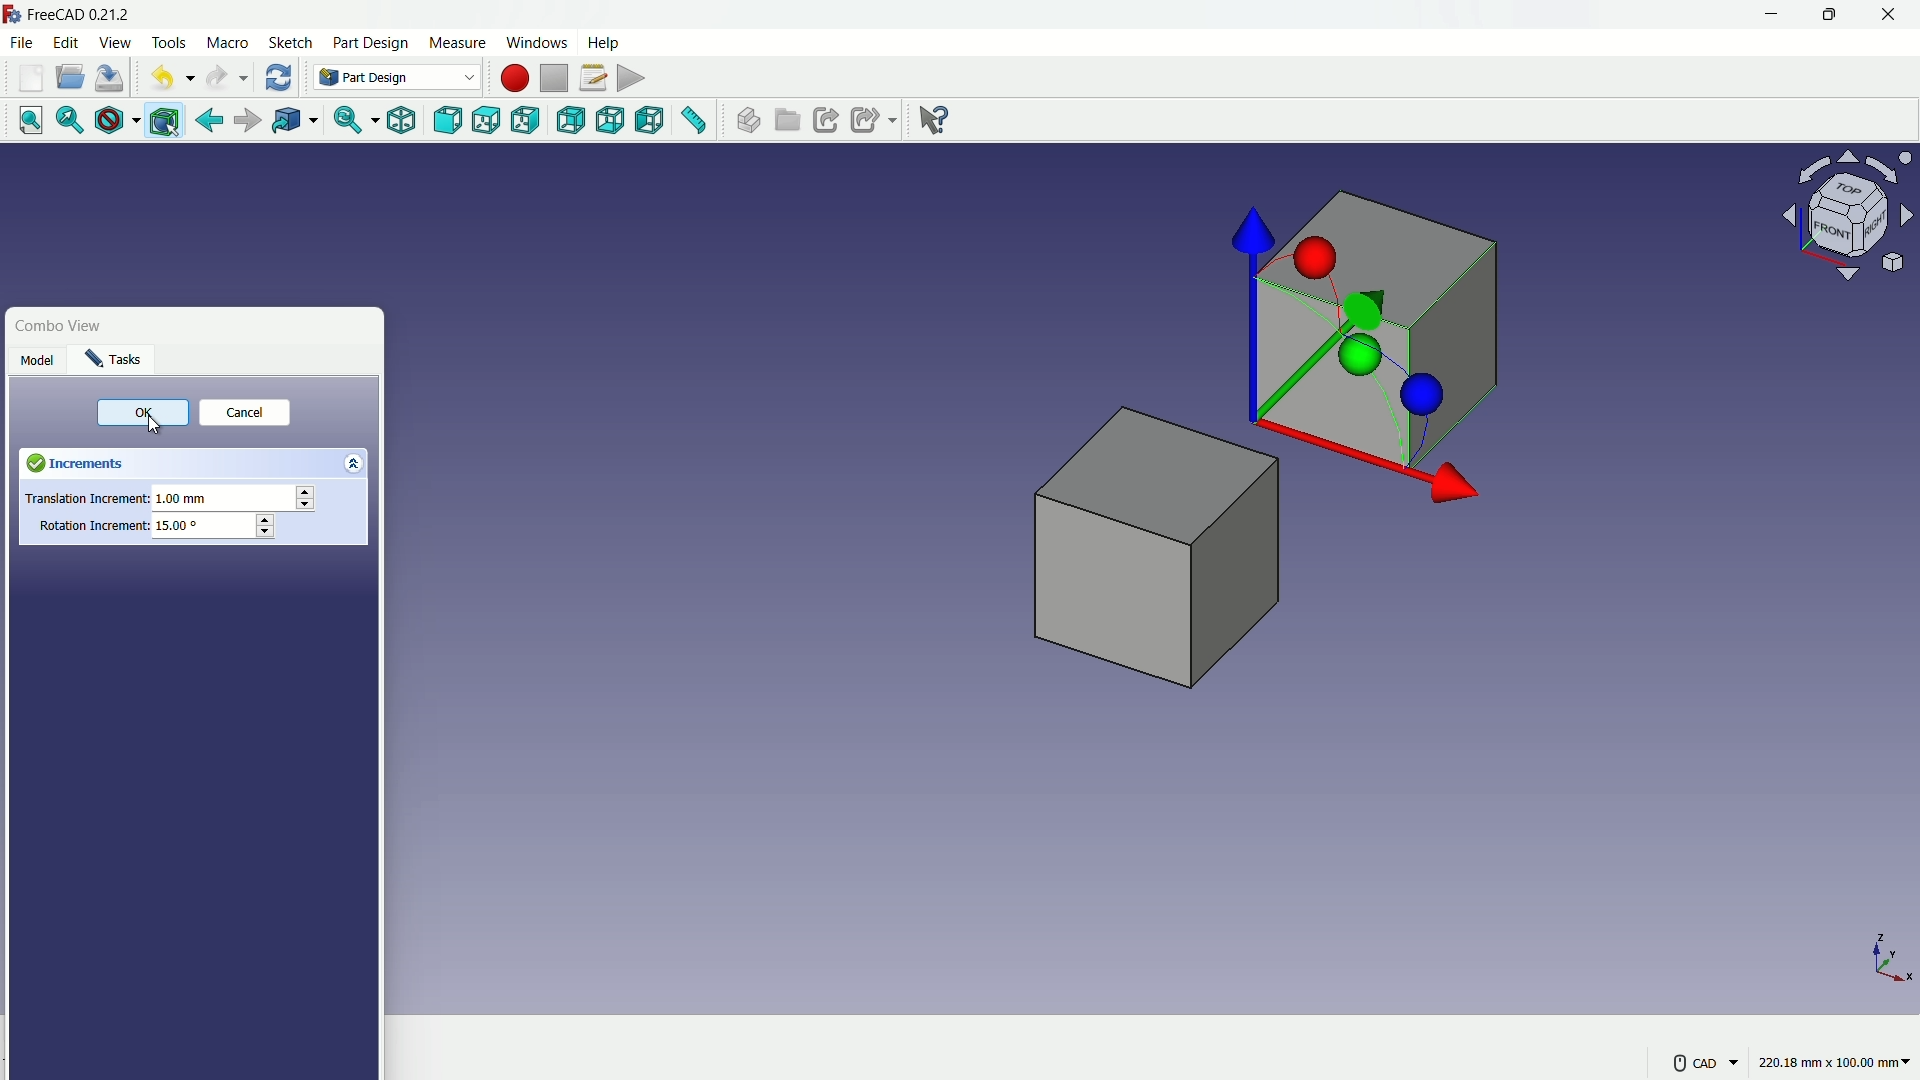 This screenshot has height=1080, width=1920. I want to click on execute macros, so click(633, 76).